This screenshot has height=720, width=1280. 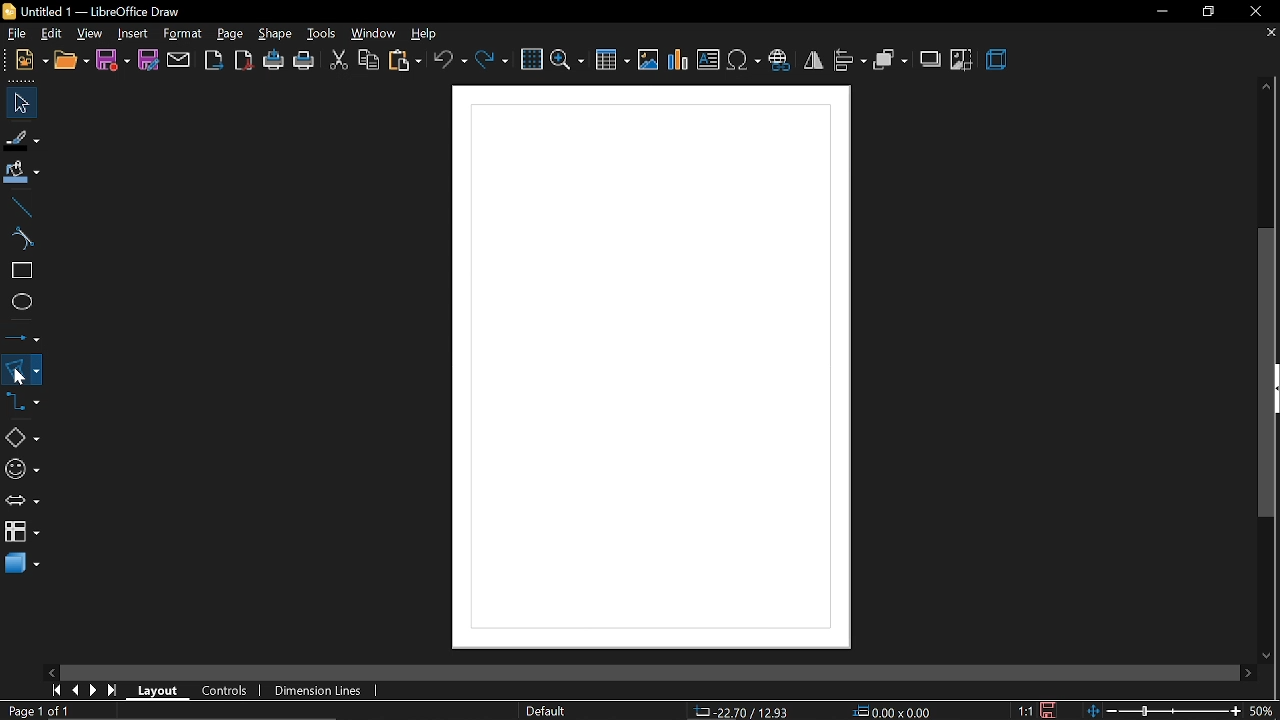 What do you see at coordinates (20, 564) in the screenshot?
I see `3d shapes` at bounding box center [20, 564].